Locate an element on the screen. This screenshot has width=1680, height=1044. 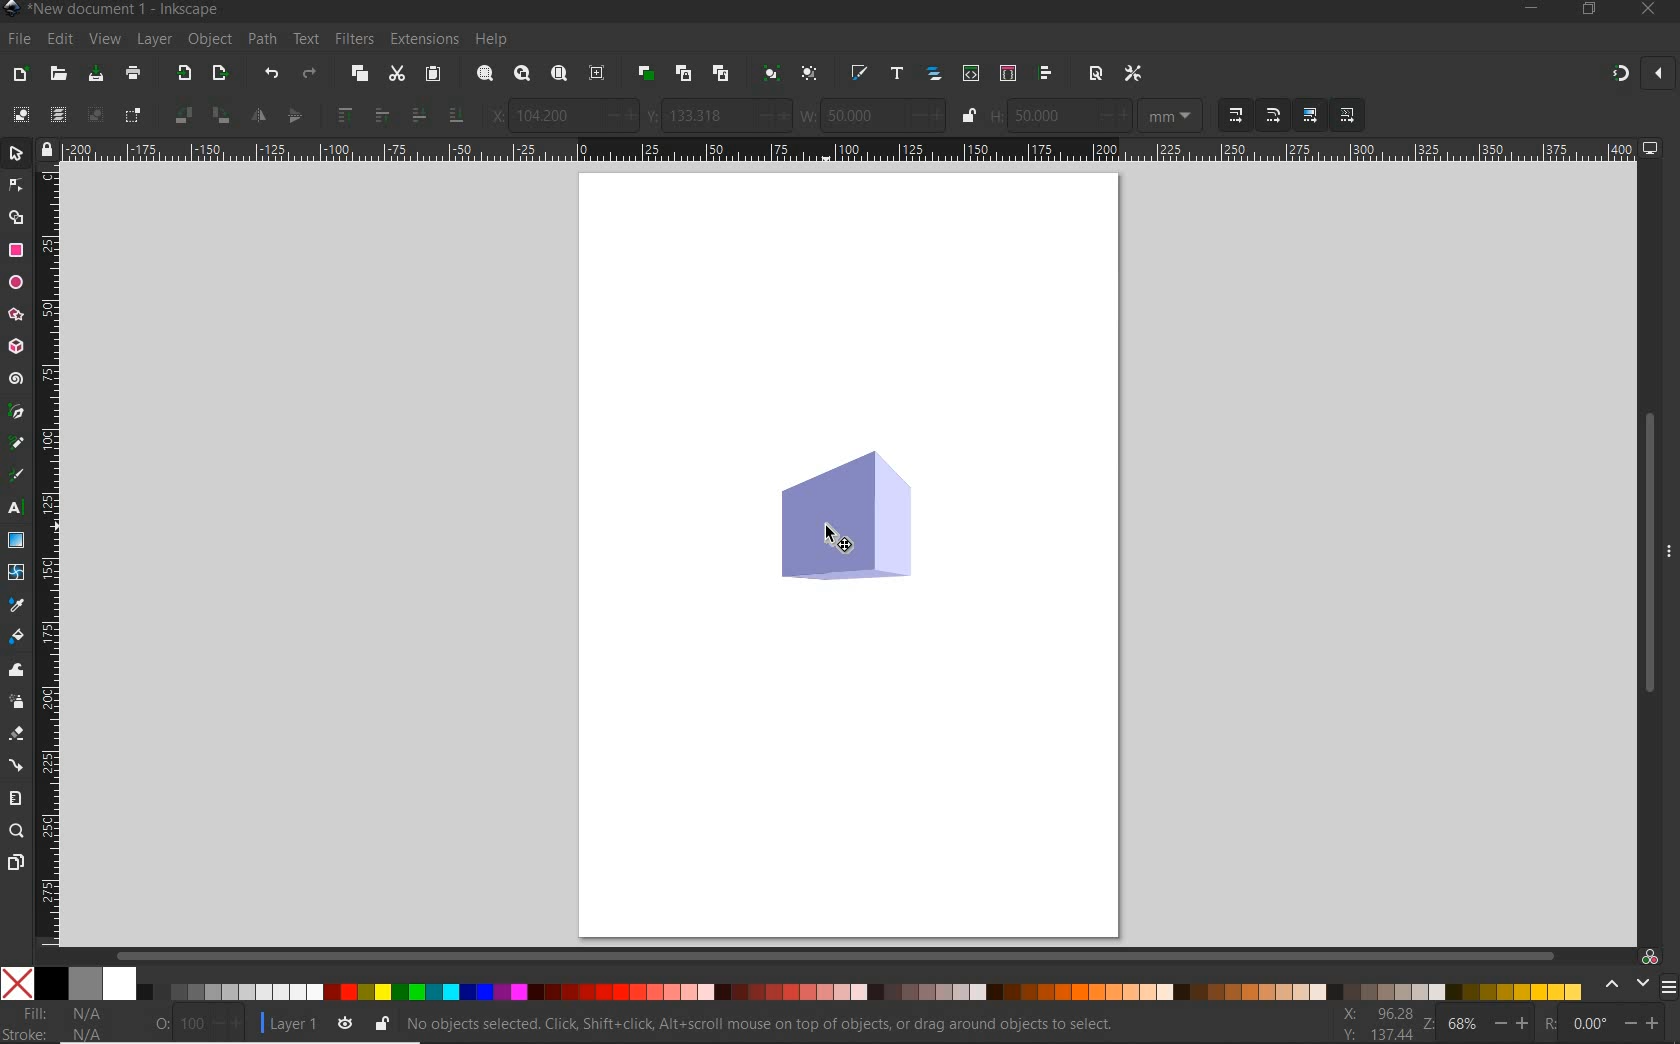
pencil tool is located at coordinates (13, 444).